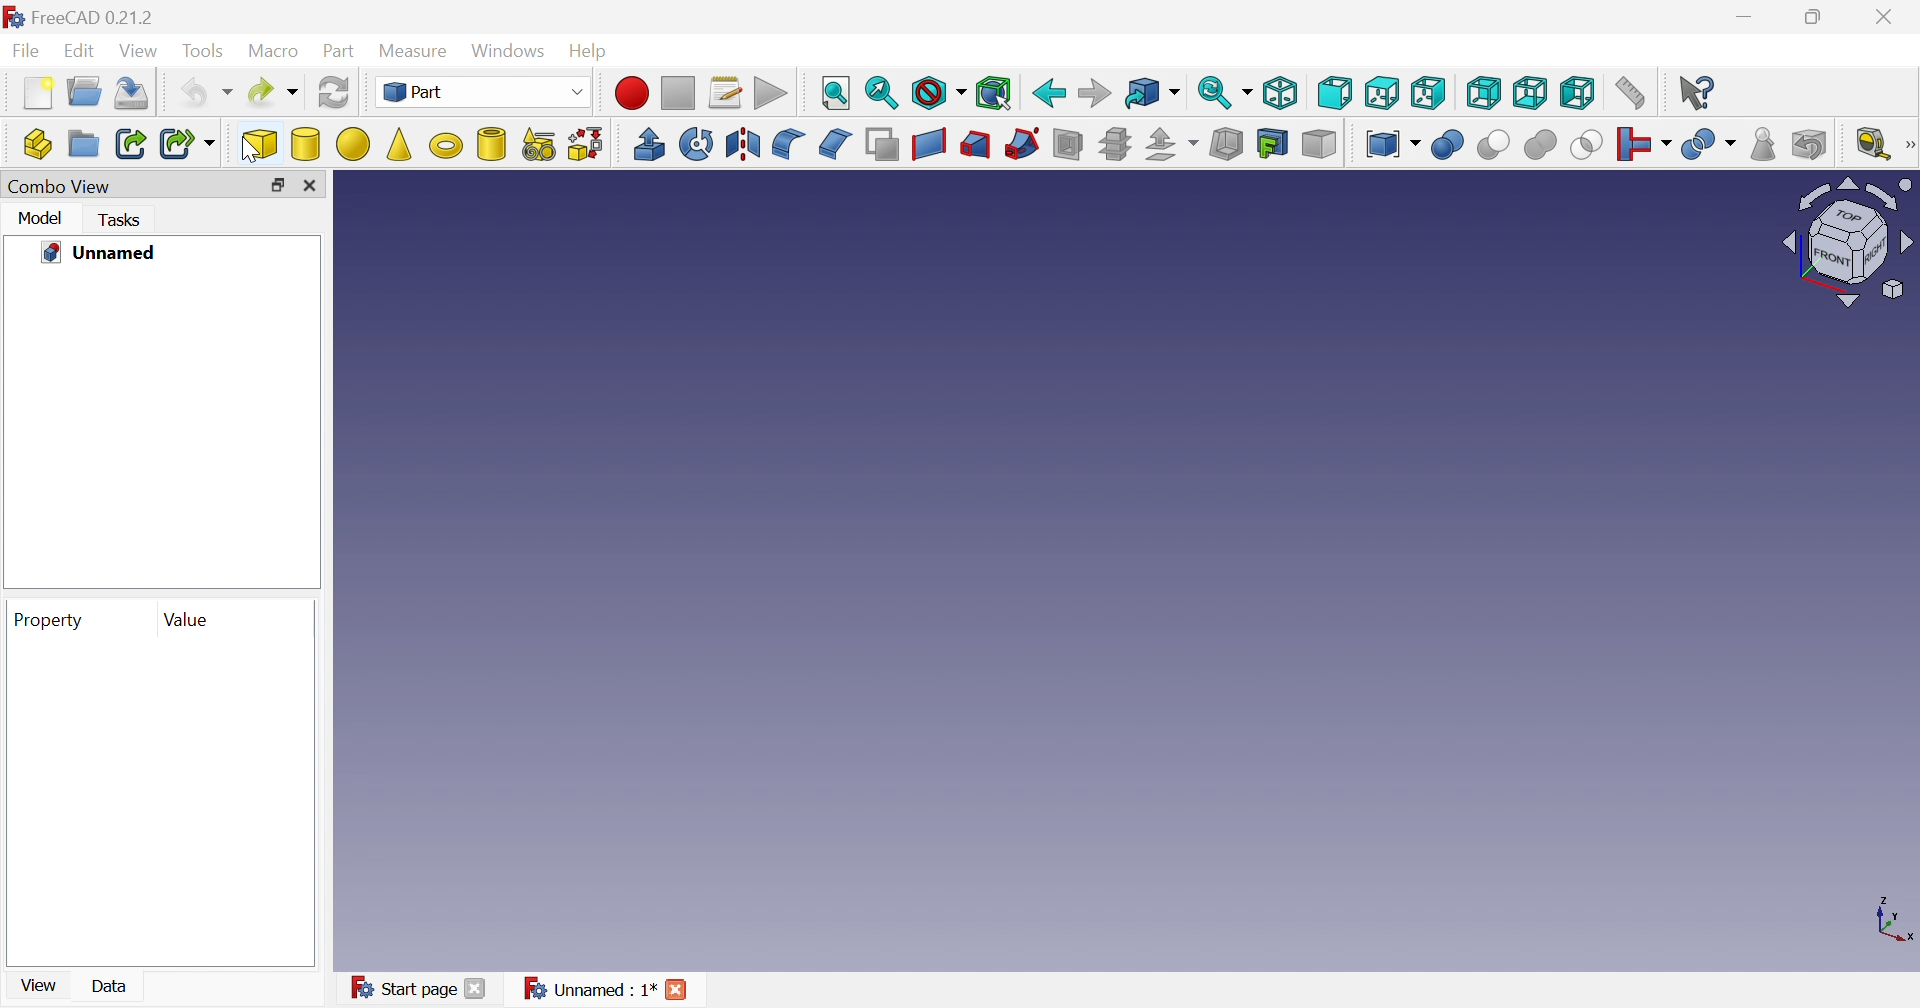  Describe the element at coordinates (939, 94) in the screenshot. I see `Draw style` at that location.